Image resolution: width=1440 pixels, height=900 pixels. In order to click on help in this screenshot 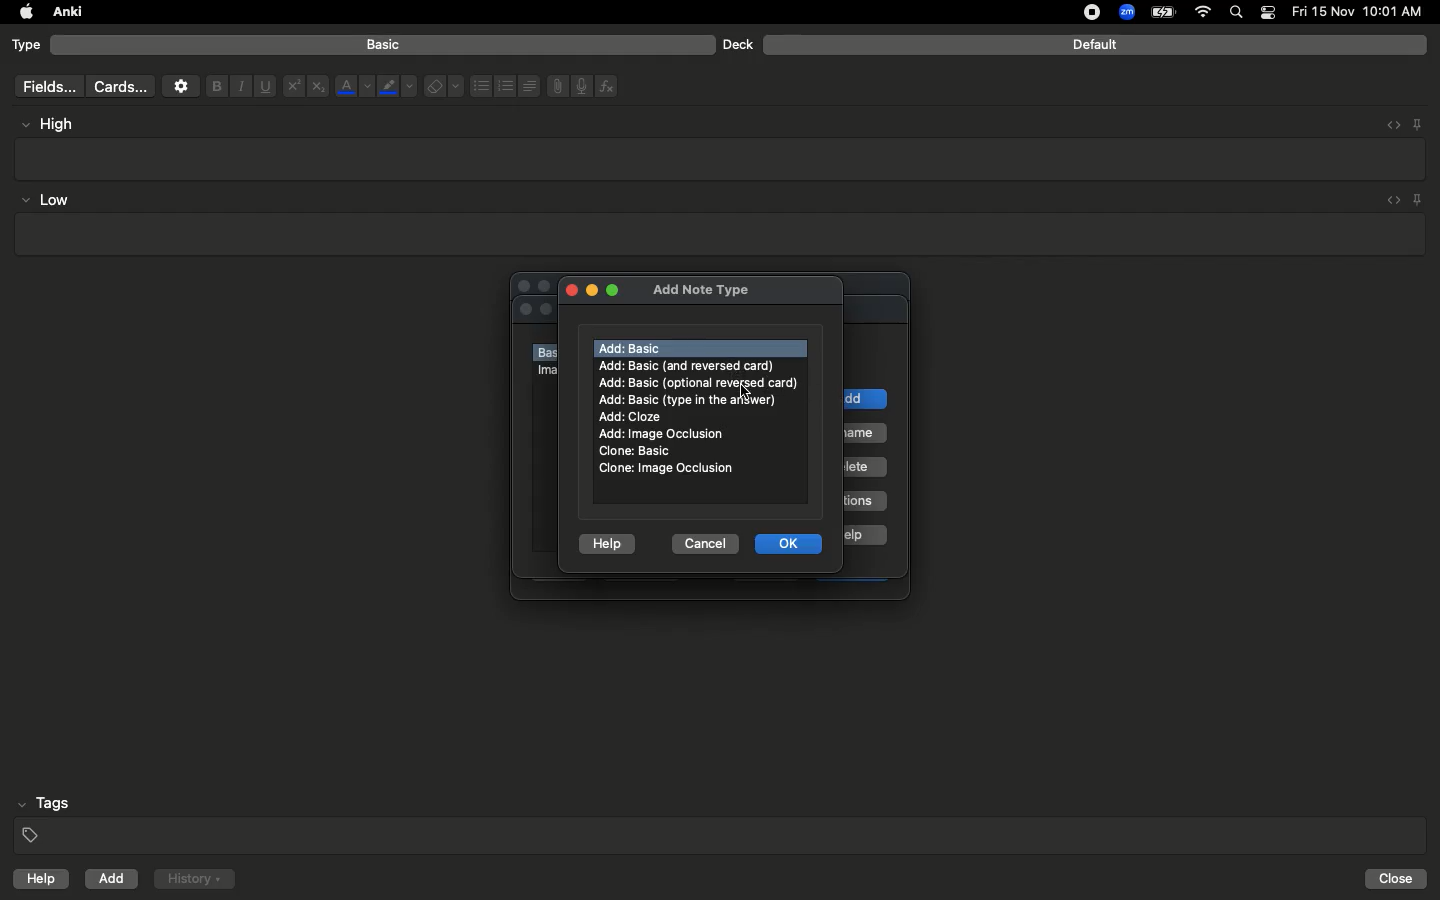, I will do `click(37, 881)`.